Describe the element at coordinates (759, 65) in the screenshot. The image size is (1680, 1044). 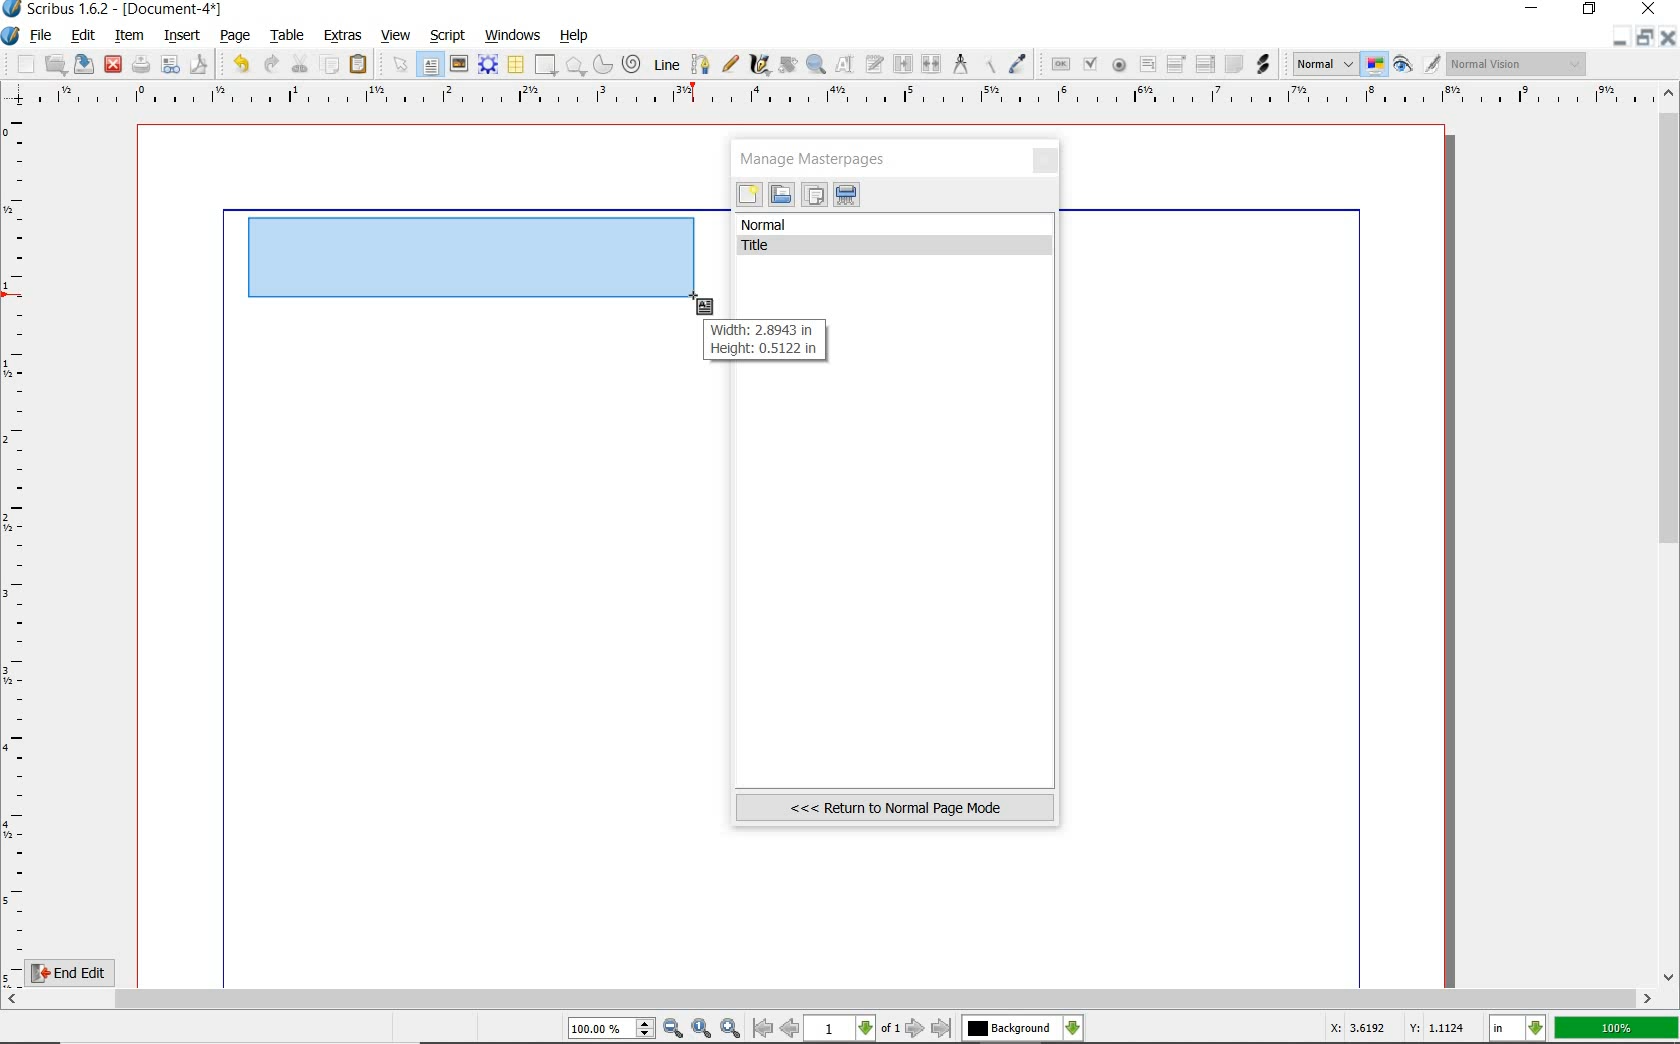
I see `calligraphic line` at that location.